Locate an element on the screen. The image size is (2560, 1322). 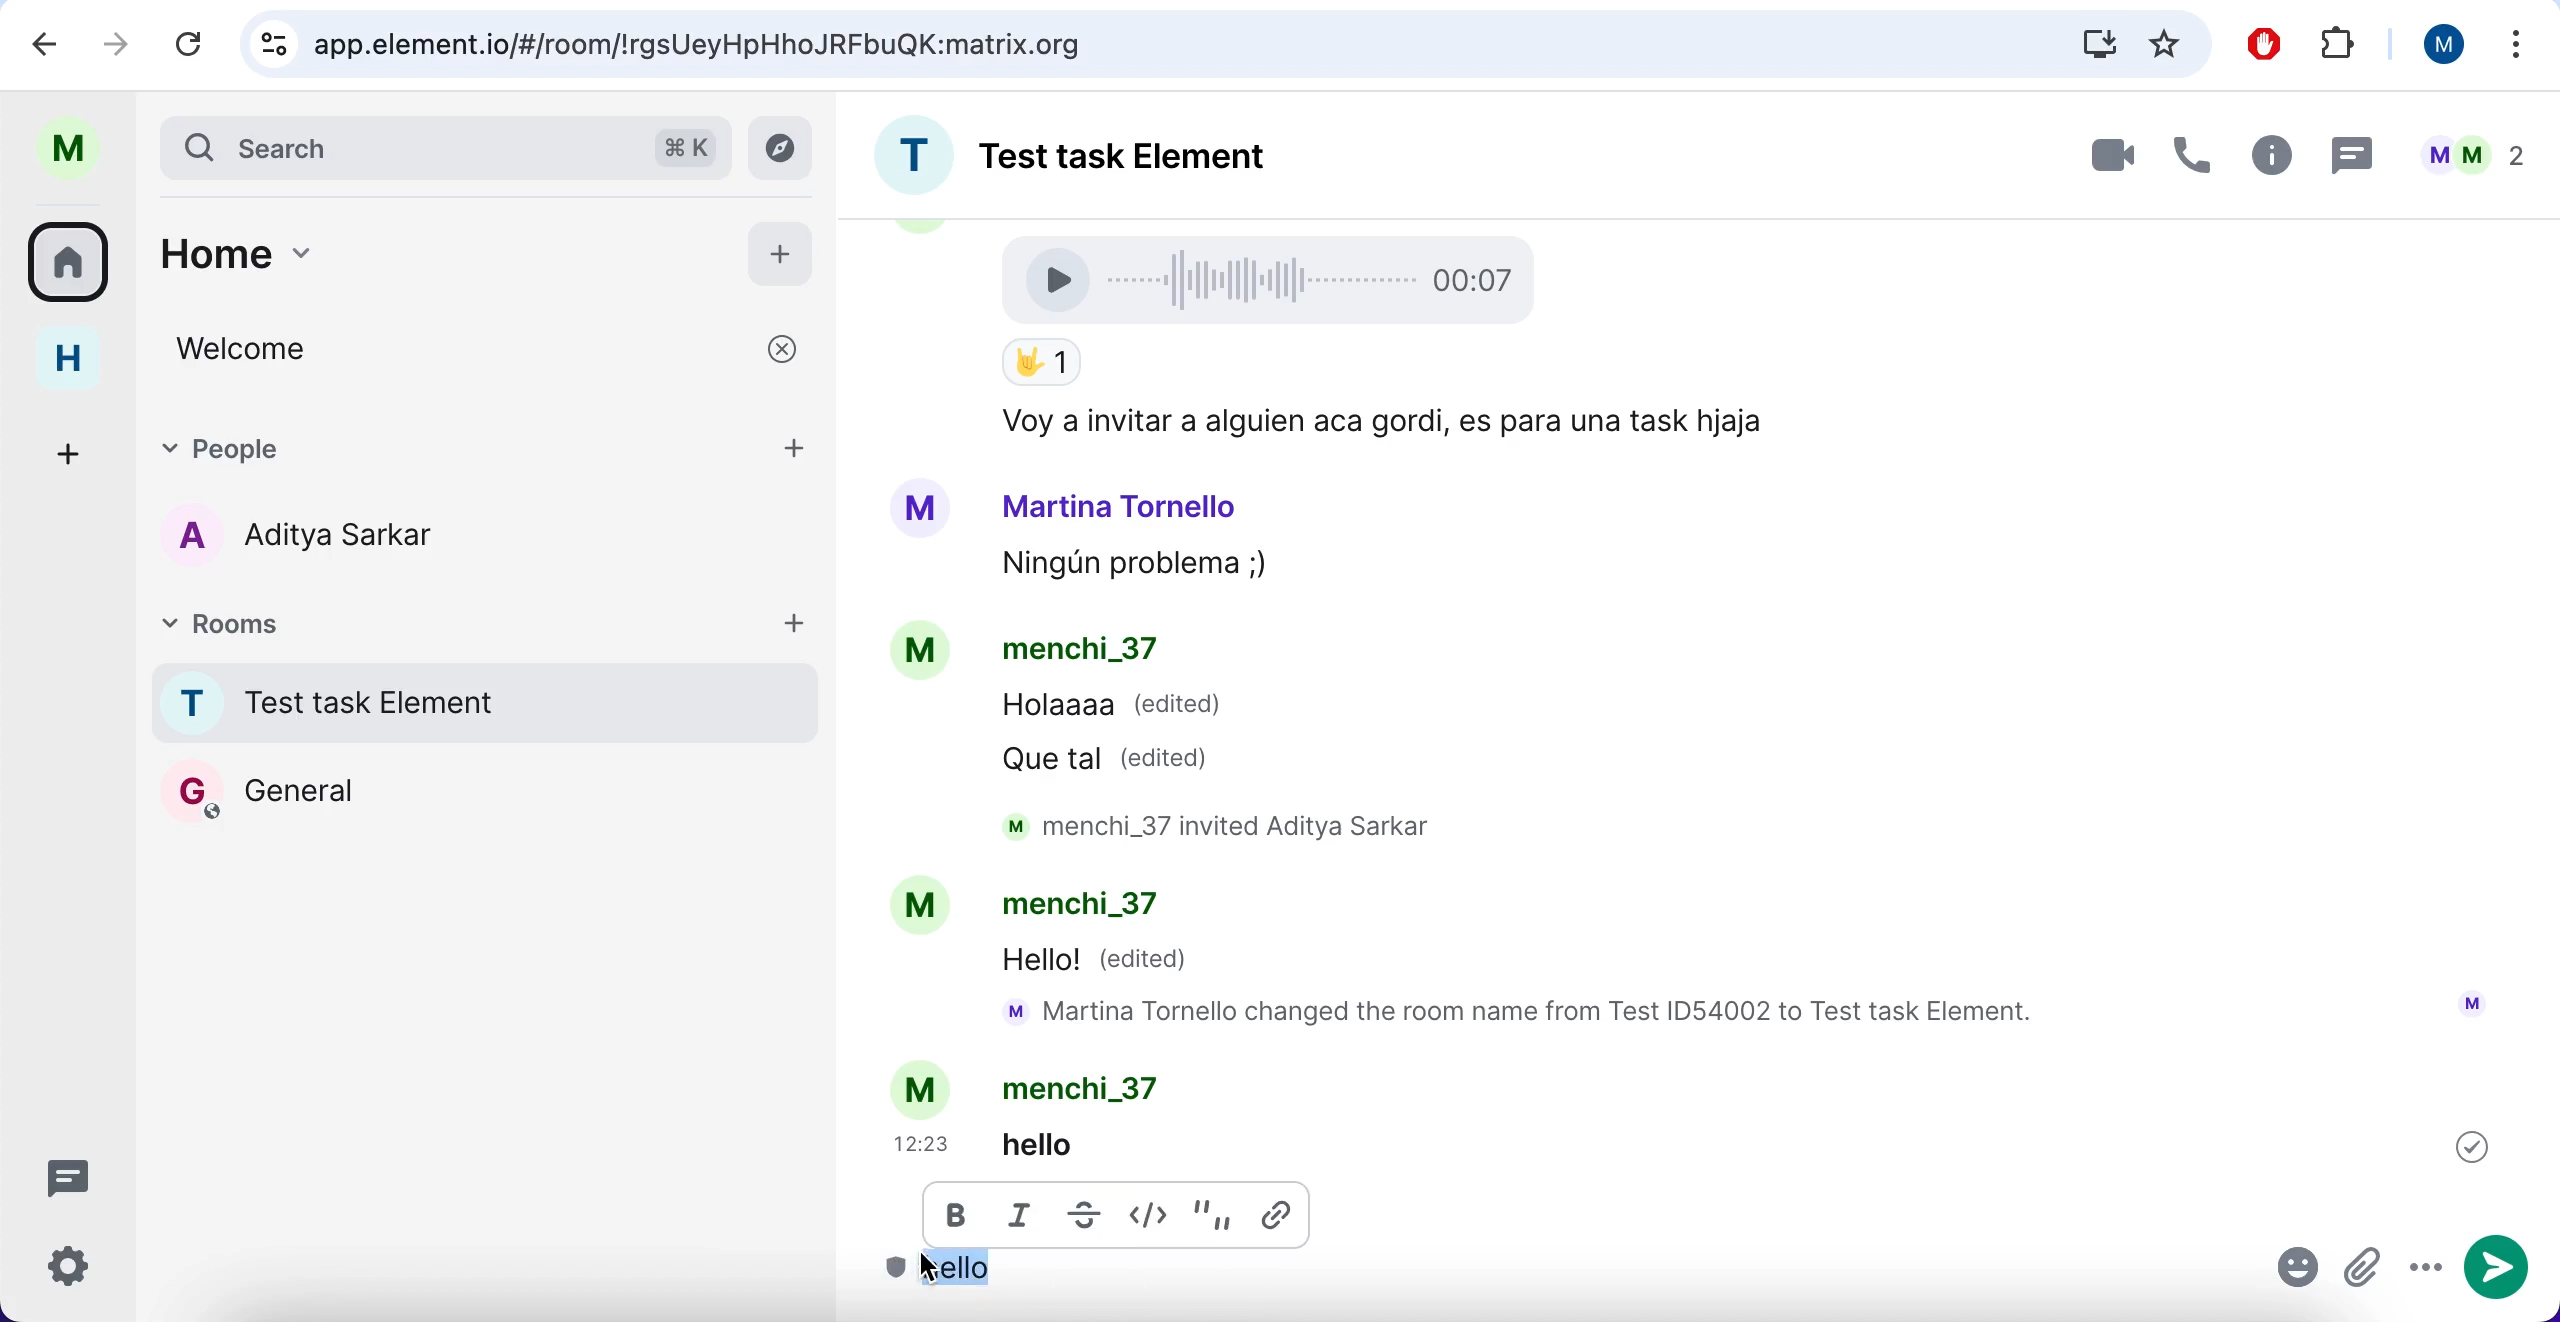
send message is located at coordinates (2501, 1268).